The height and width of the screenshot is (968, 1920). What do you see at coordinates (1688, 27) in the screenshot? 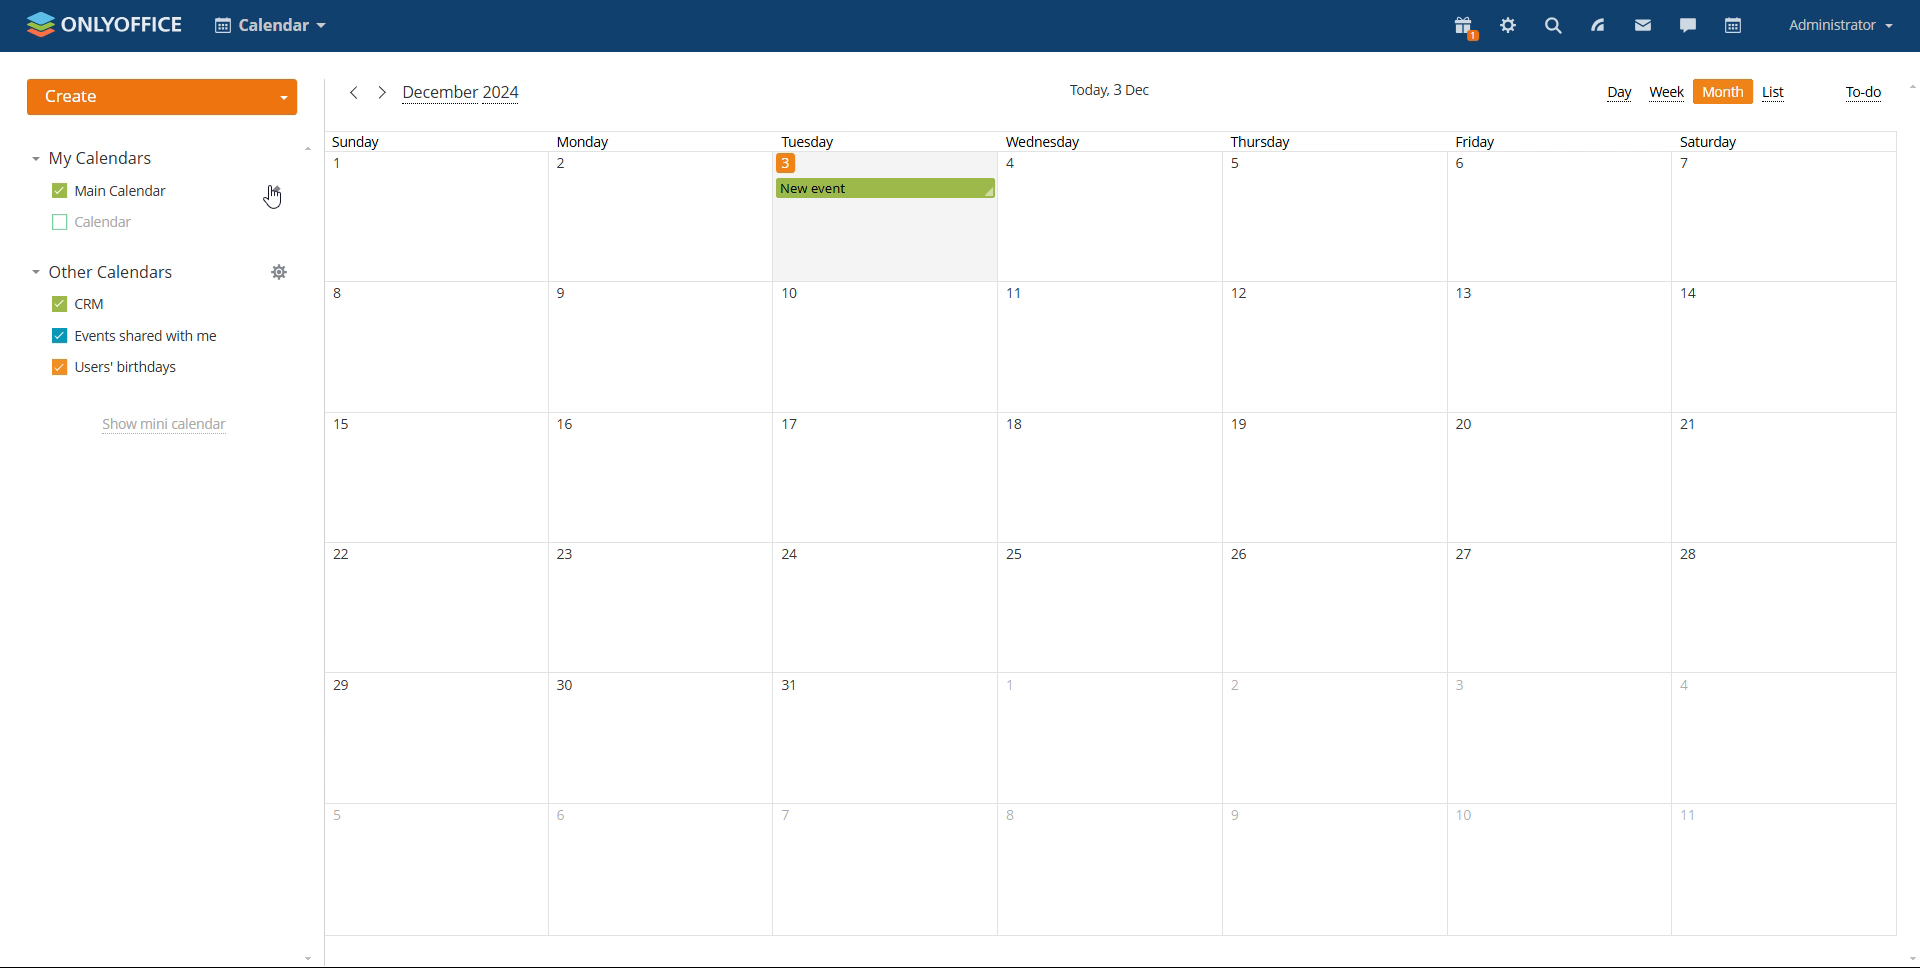
I see `chat` at bounding box center [1688, 27].